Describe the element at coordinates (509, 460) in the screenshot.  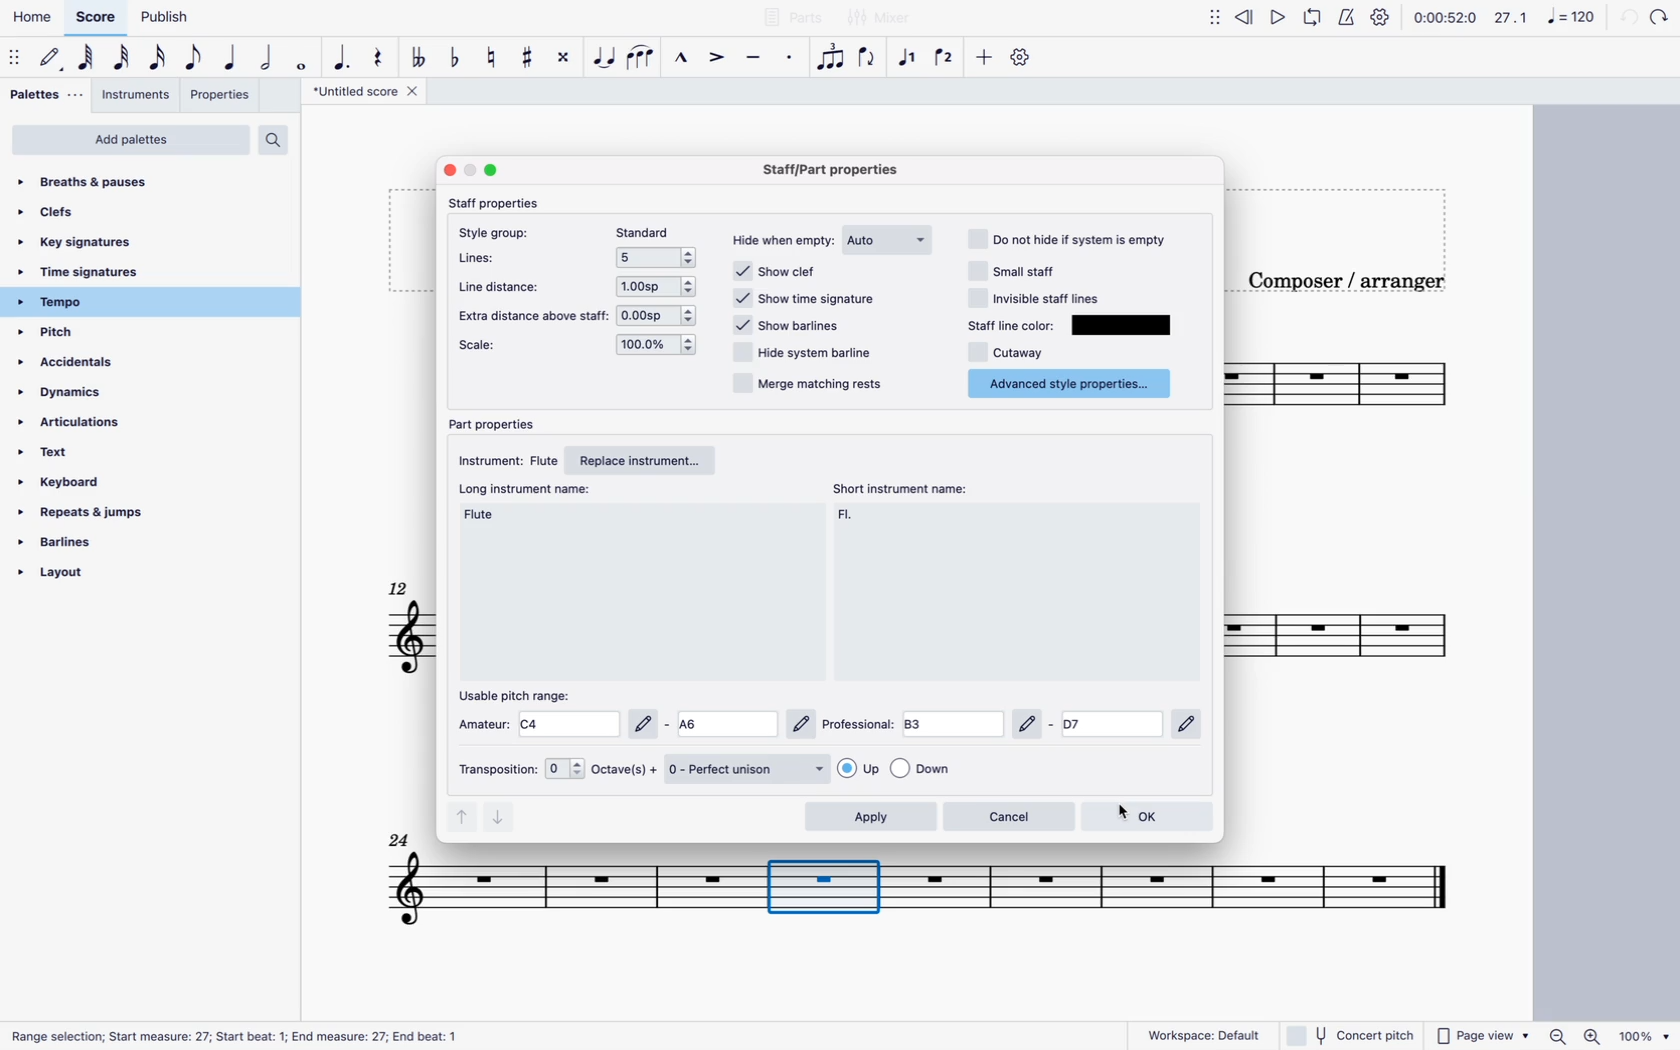
I see `instrument` at that location.